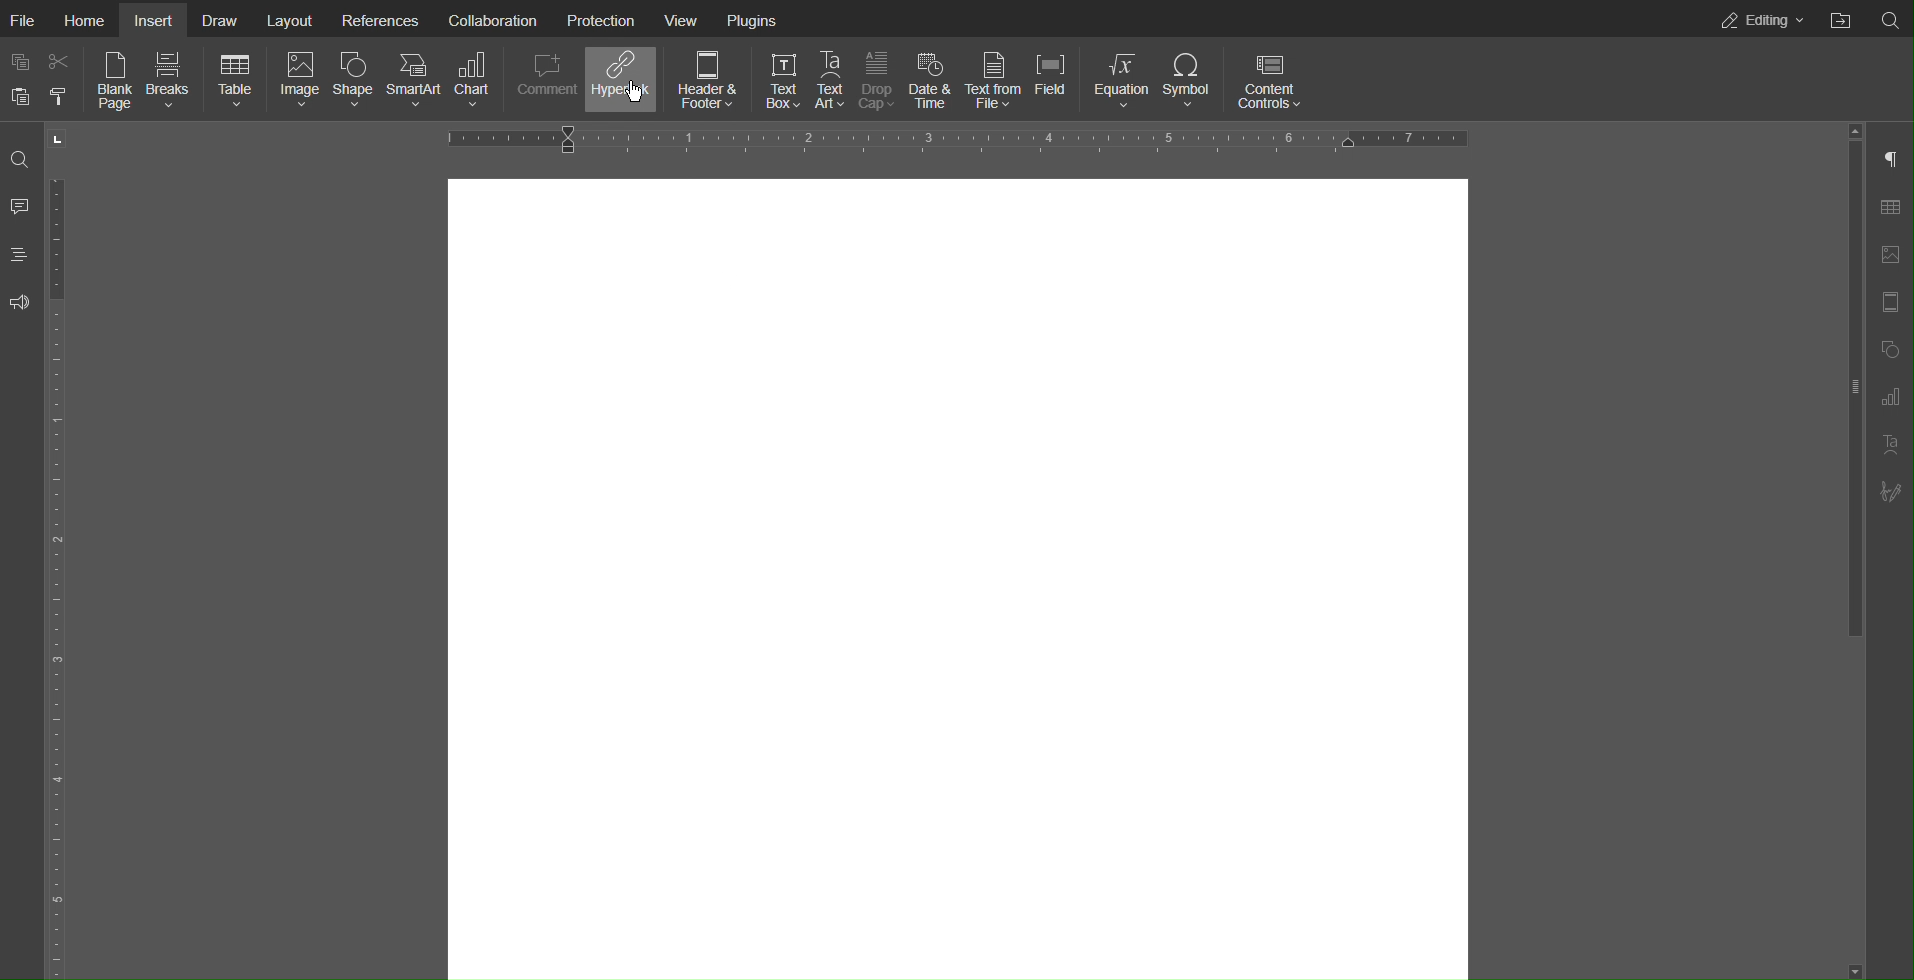  I want to click on Home, so click(89, 20).